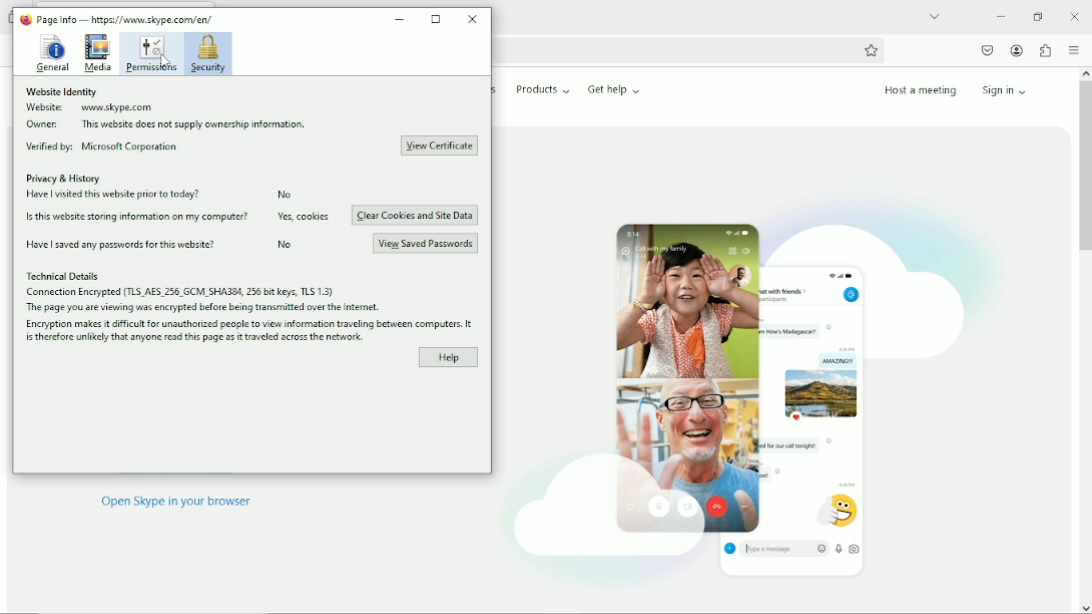 The image size is (1092, 614). What do you see at coordinates (1017, 51) in the screenshot?
I see `Account` at bounding box center [1017, 51].